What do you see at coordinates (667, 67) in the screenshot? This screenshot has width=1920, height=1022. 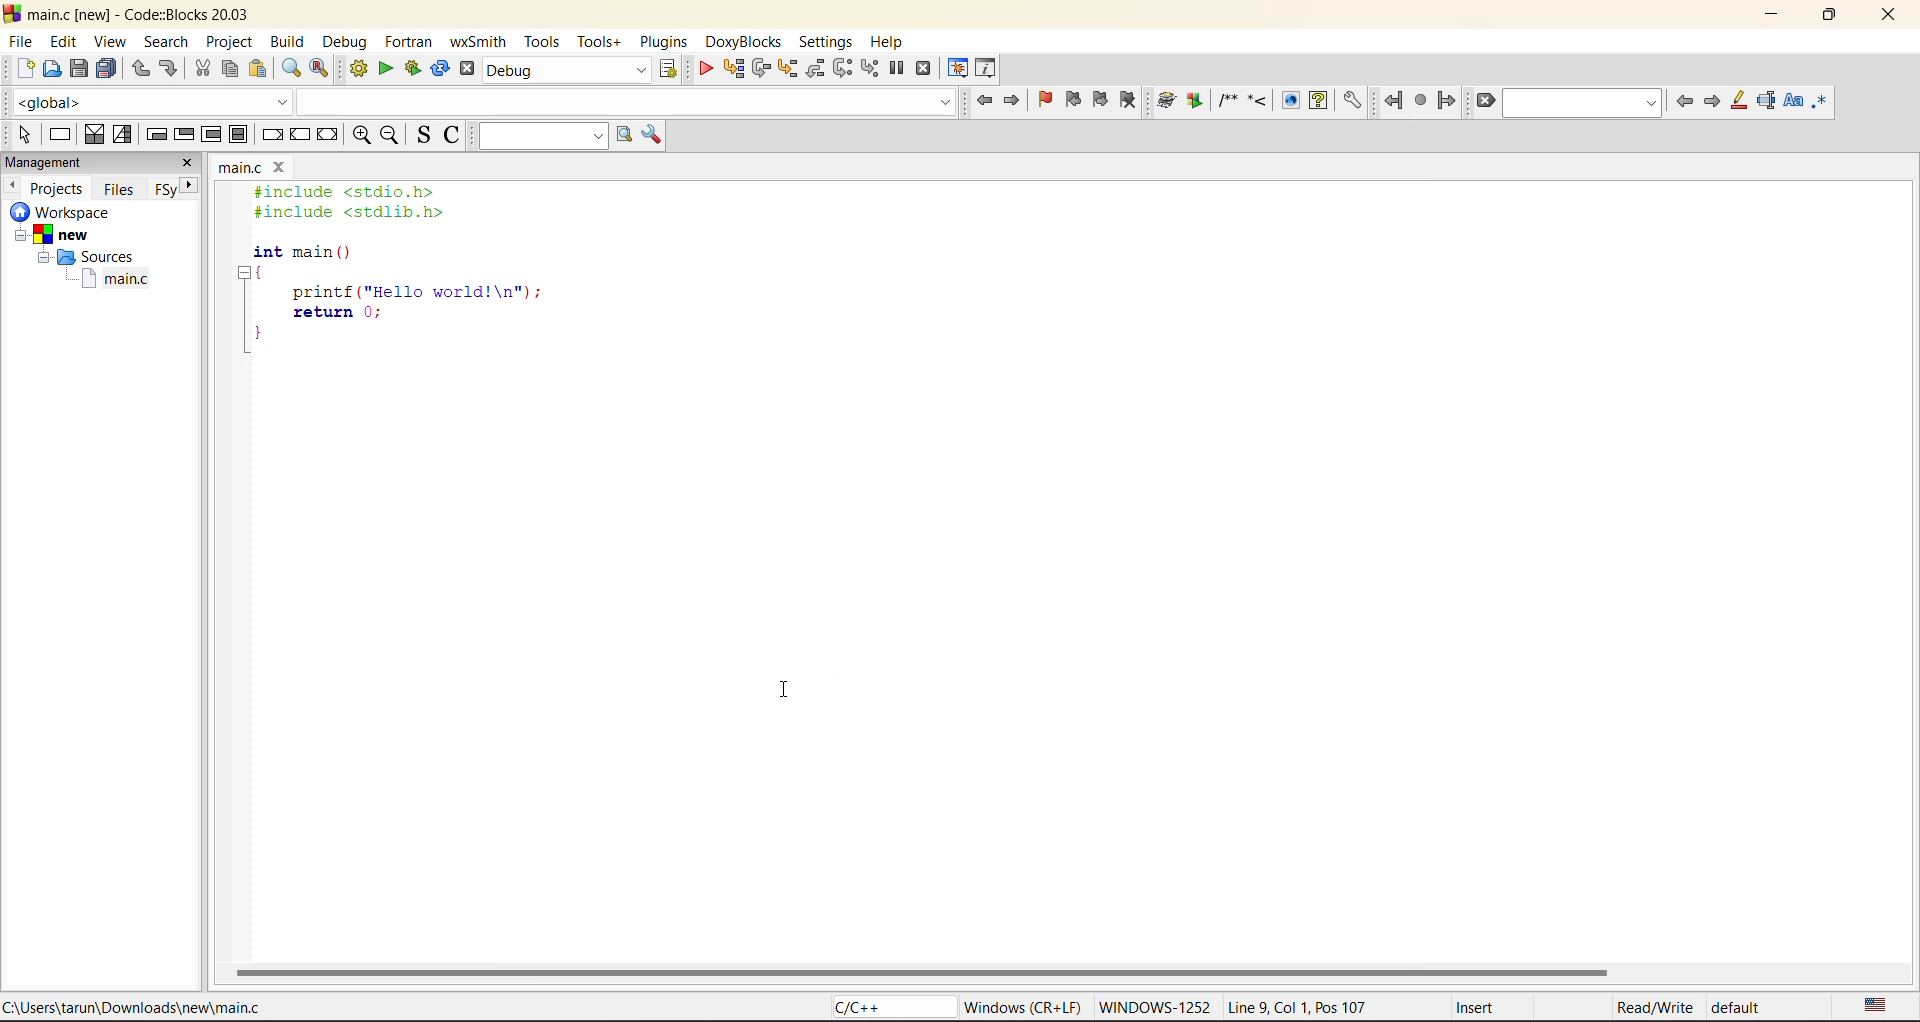 I see `show select target dialog` at bounding box center [667, 67].